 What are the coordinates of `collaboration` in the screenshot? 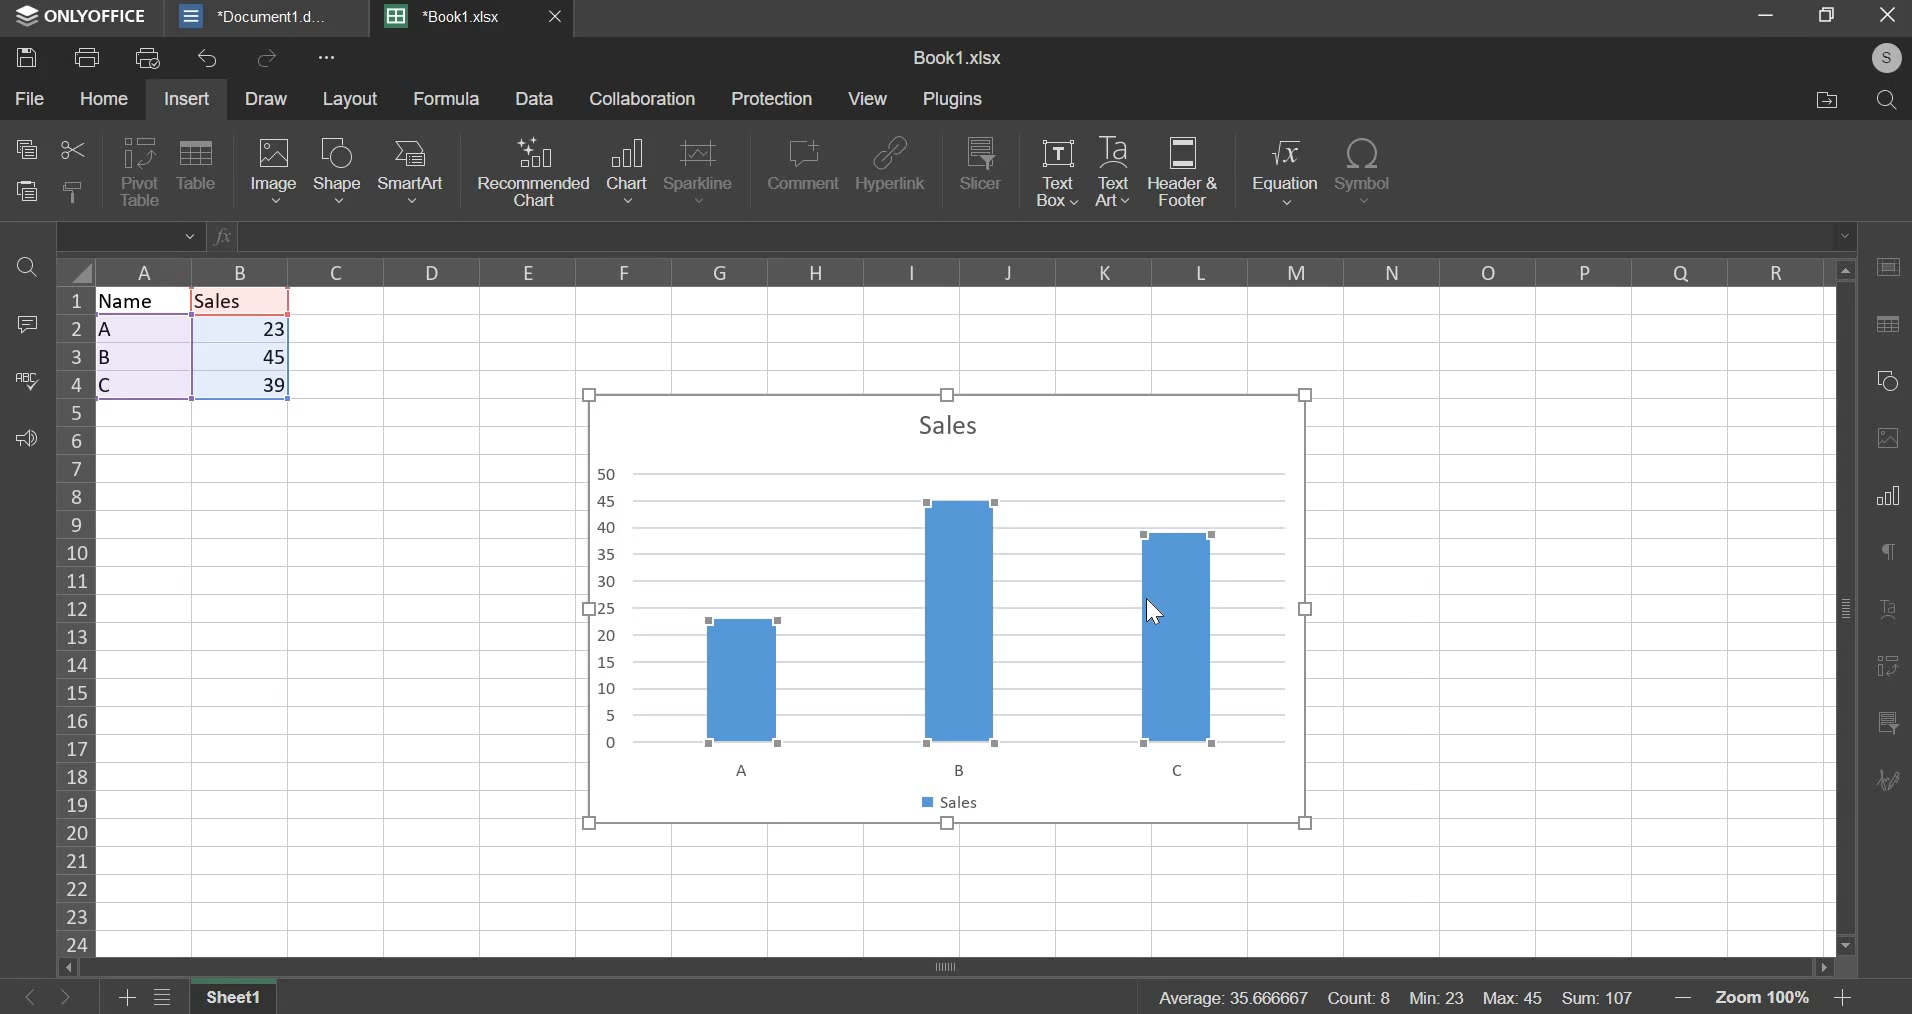 It's located at (643, 98).